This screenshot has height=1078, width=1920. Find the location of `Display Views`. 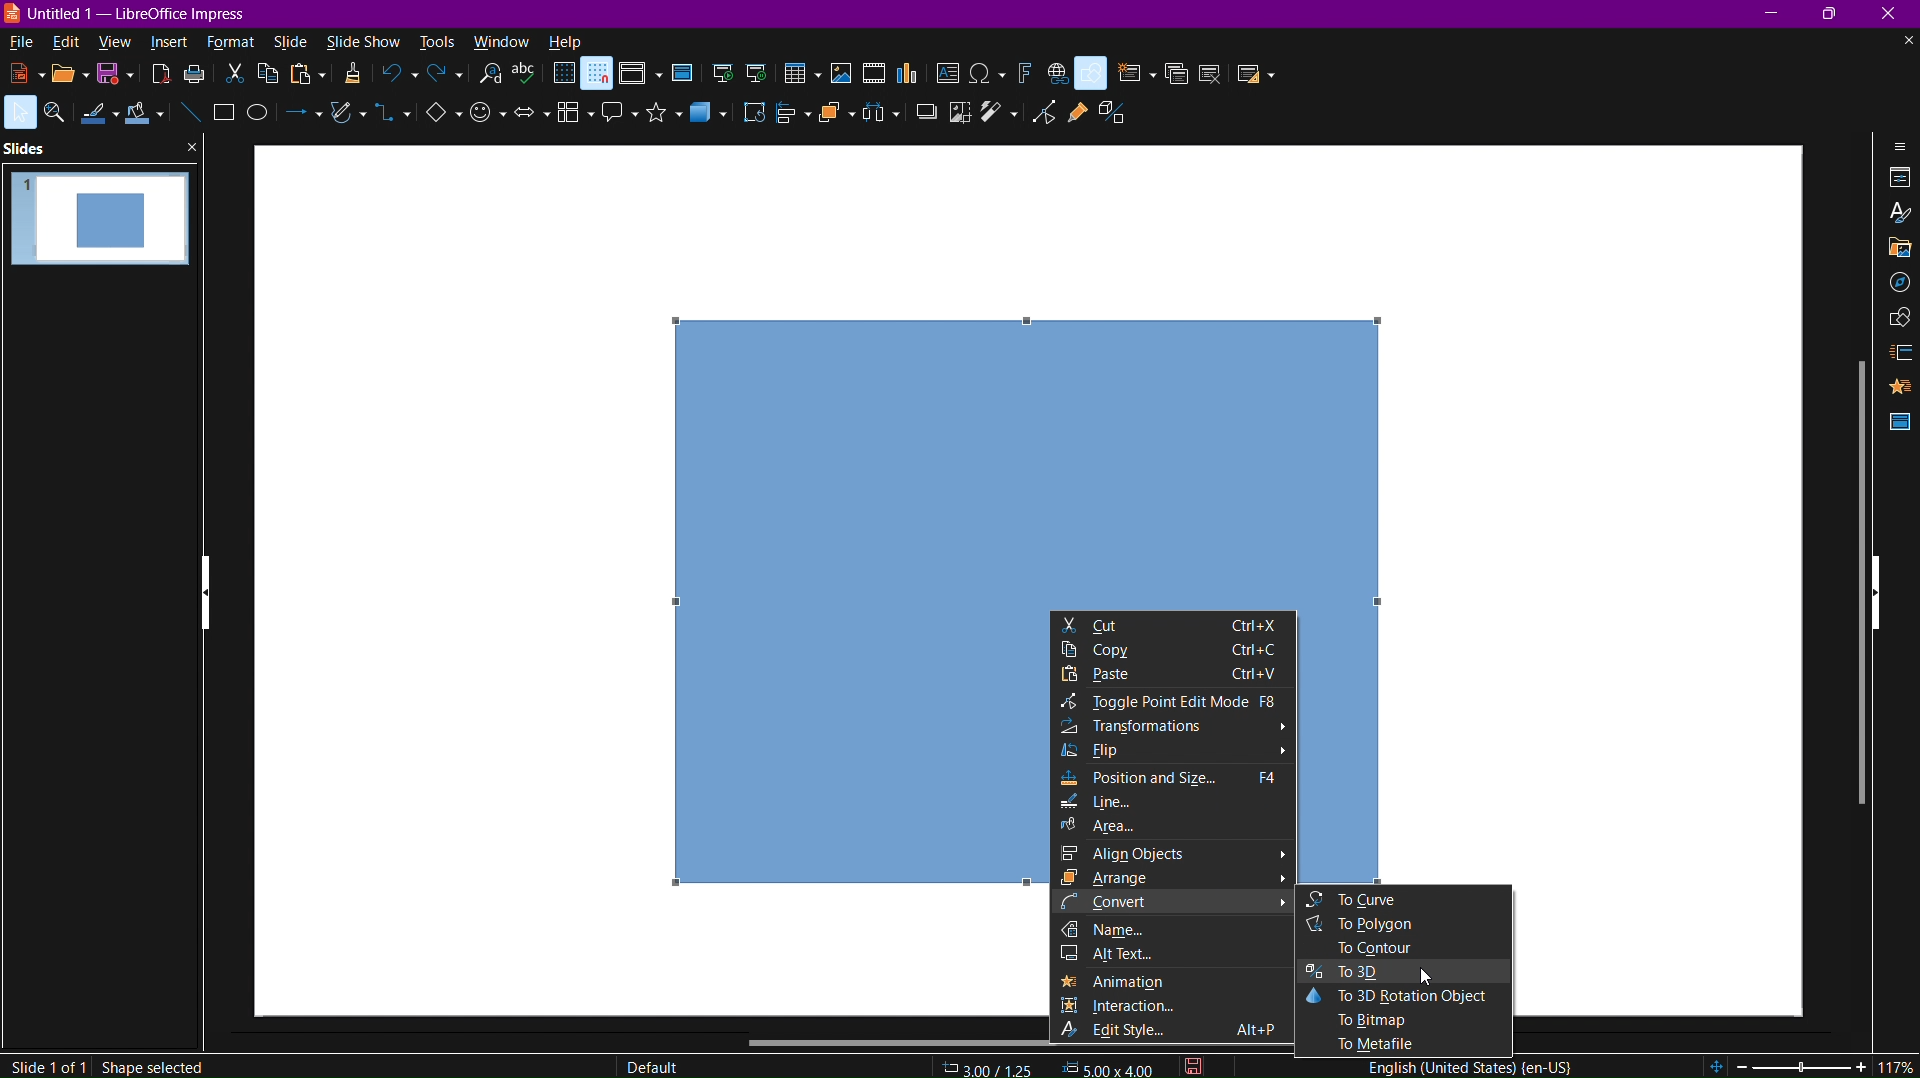

Display Views is located at coordinates (639, 75).